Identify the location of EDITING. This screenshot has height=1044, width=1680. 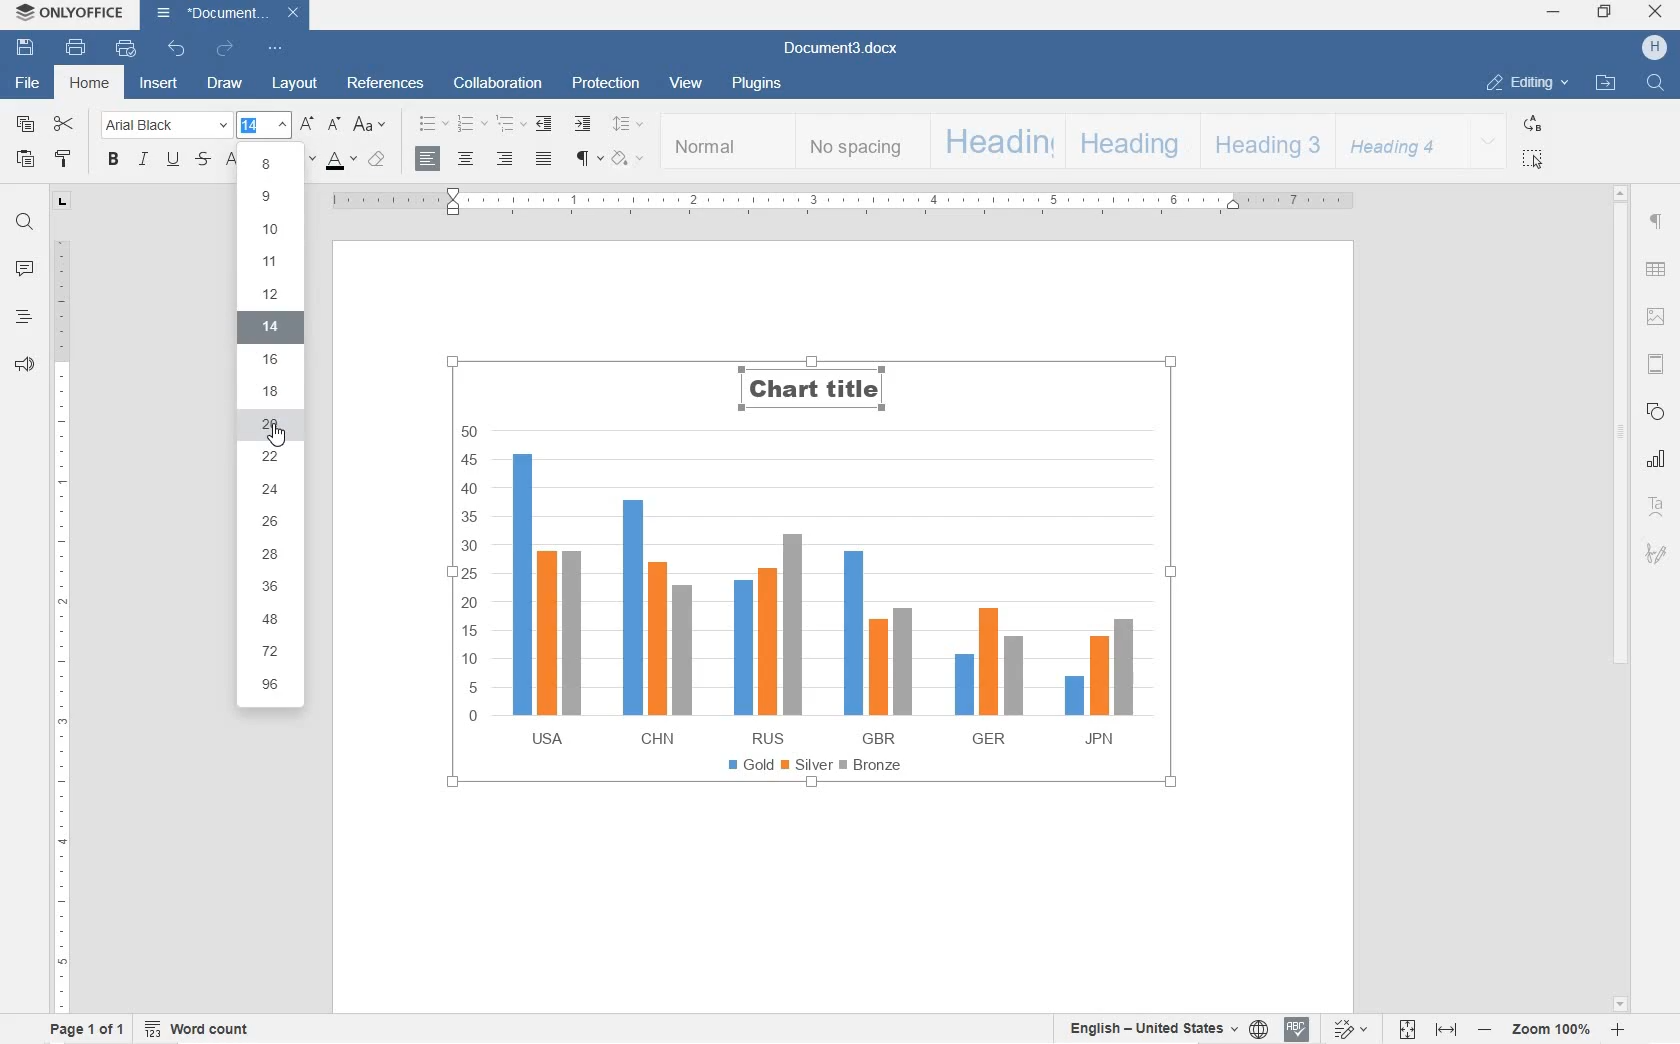
(1525, 84).